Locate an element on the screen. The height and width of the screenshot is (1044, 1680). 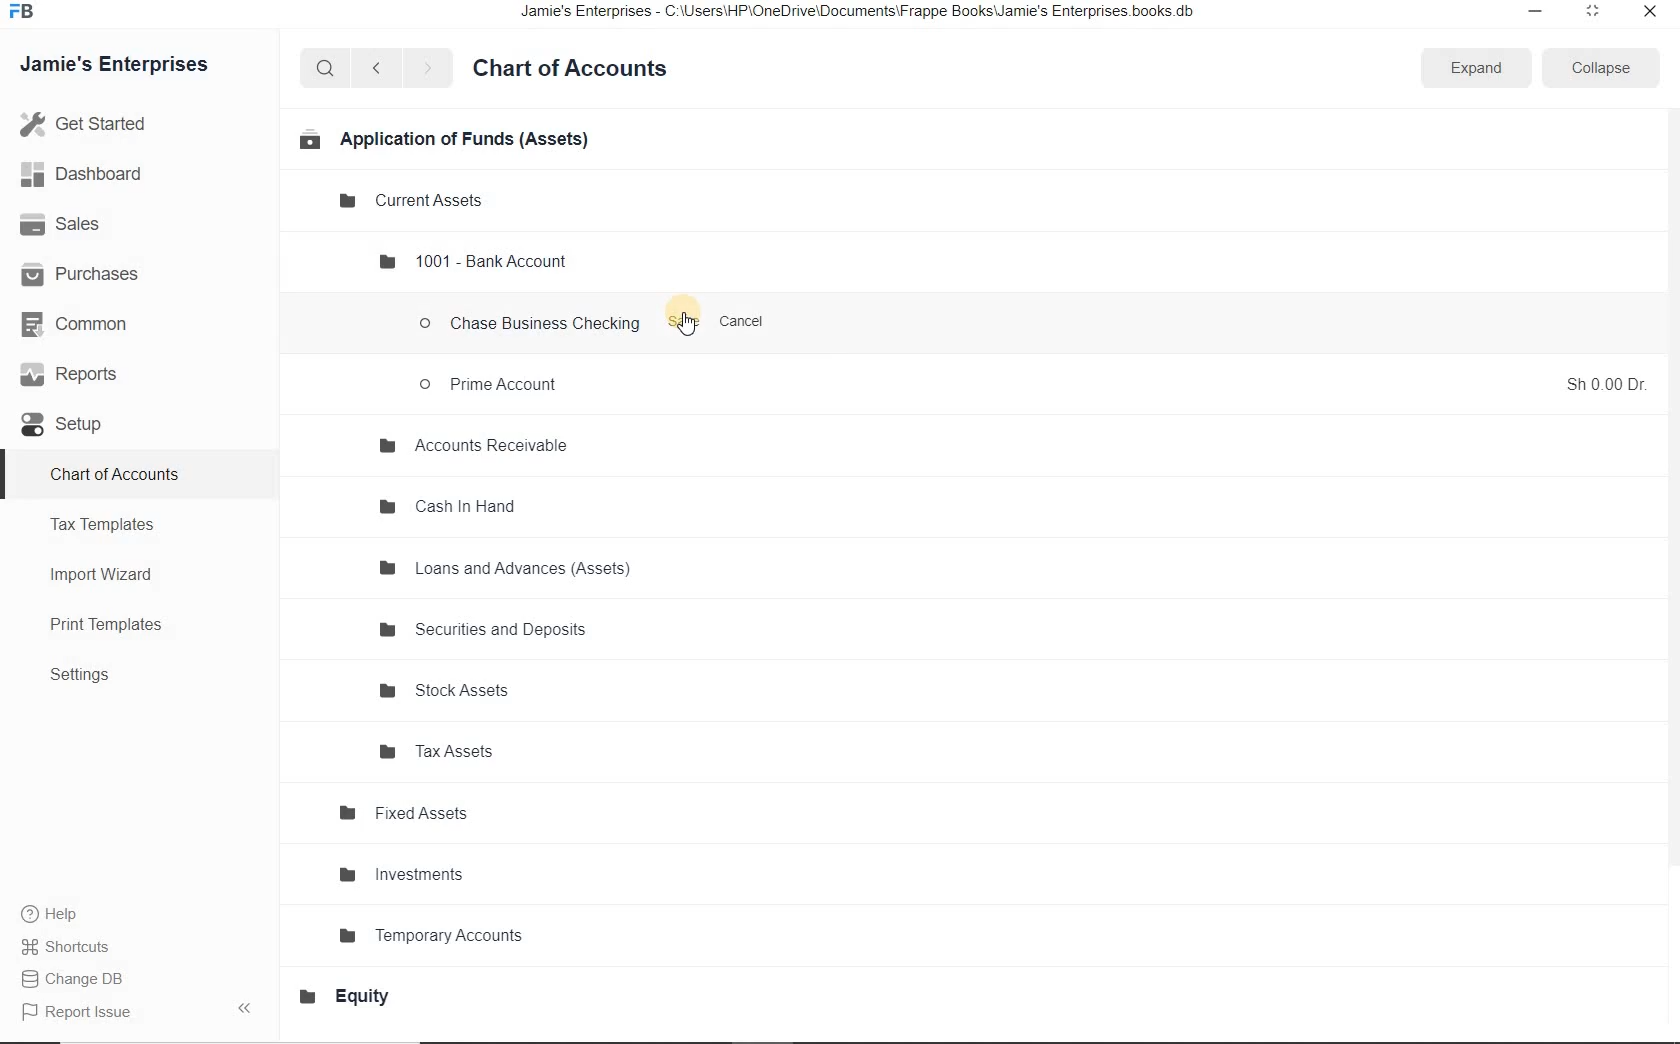
forward is located at coordinates (429, 68).